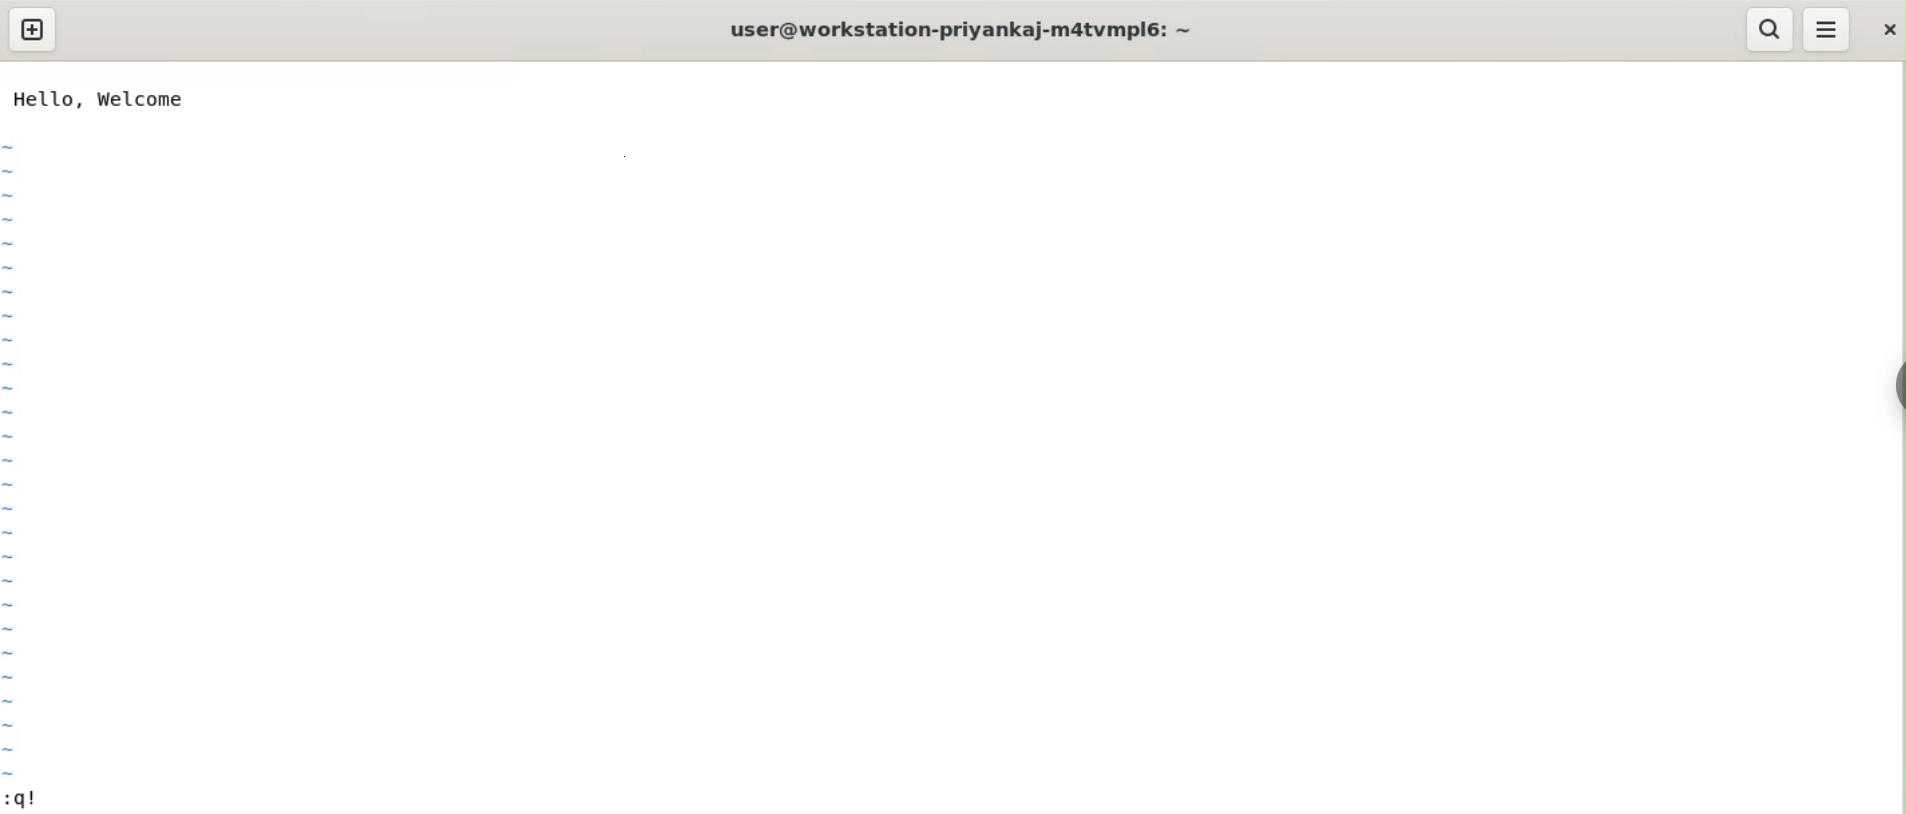 The height and width of the screenshot is (814, 1906). Describe the element at coordinates (98, 98) in the screenshot. I see `hello, welcome` at that location.